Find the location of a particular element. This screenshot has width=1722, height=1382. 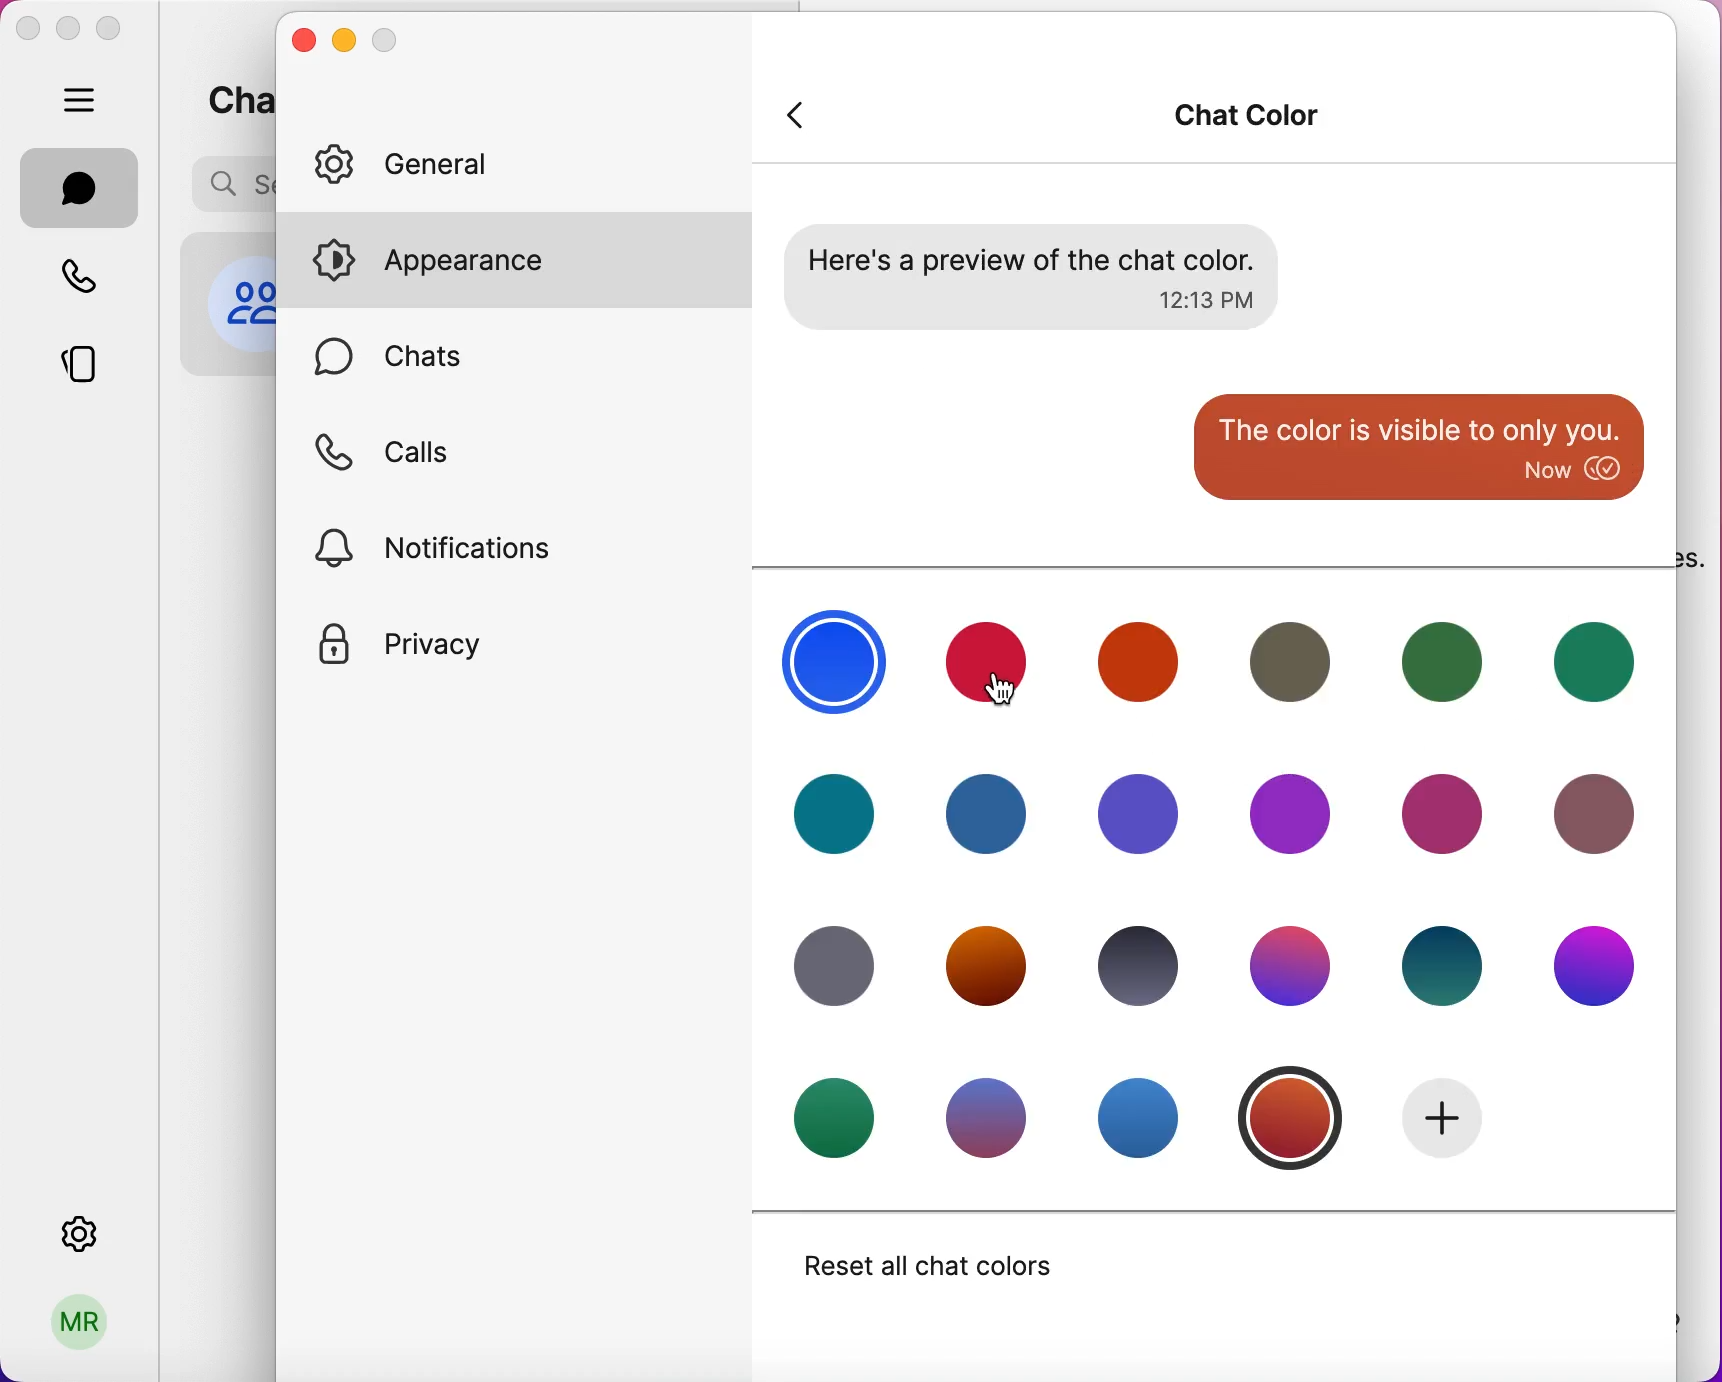

profile picture is located at coordinates (239, 301).